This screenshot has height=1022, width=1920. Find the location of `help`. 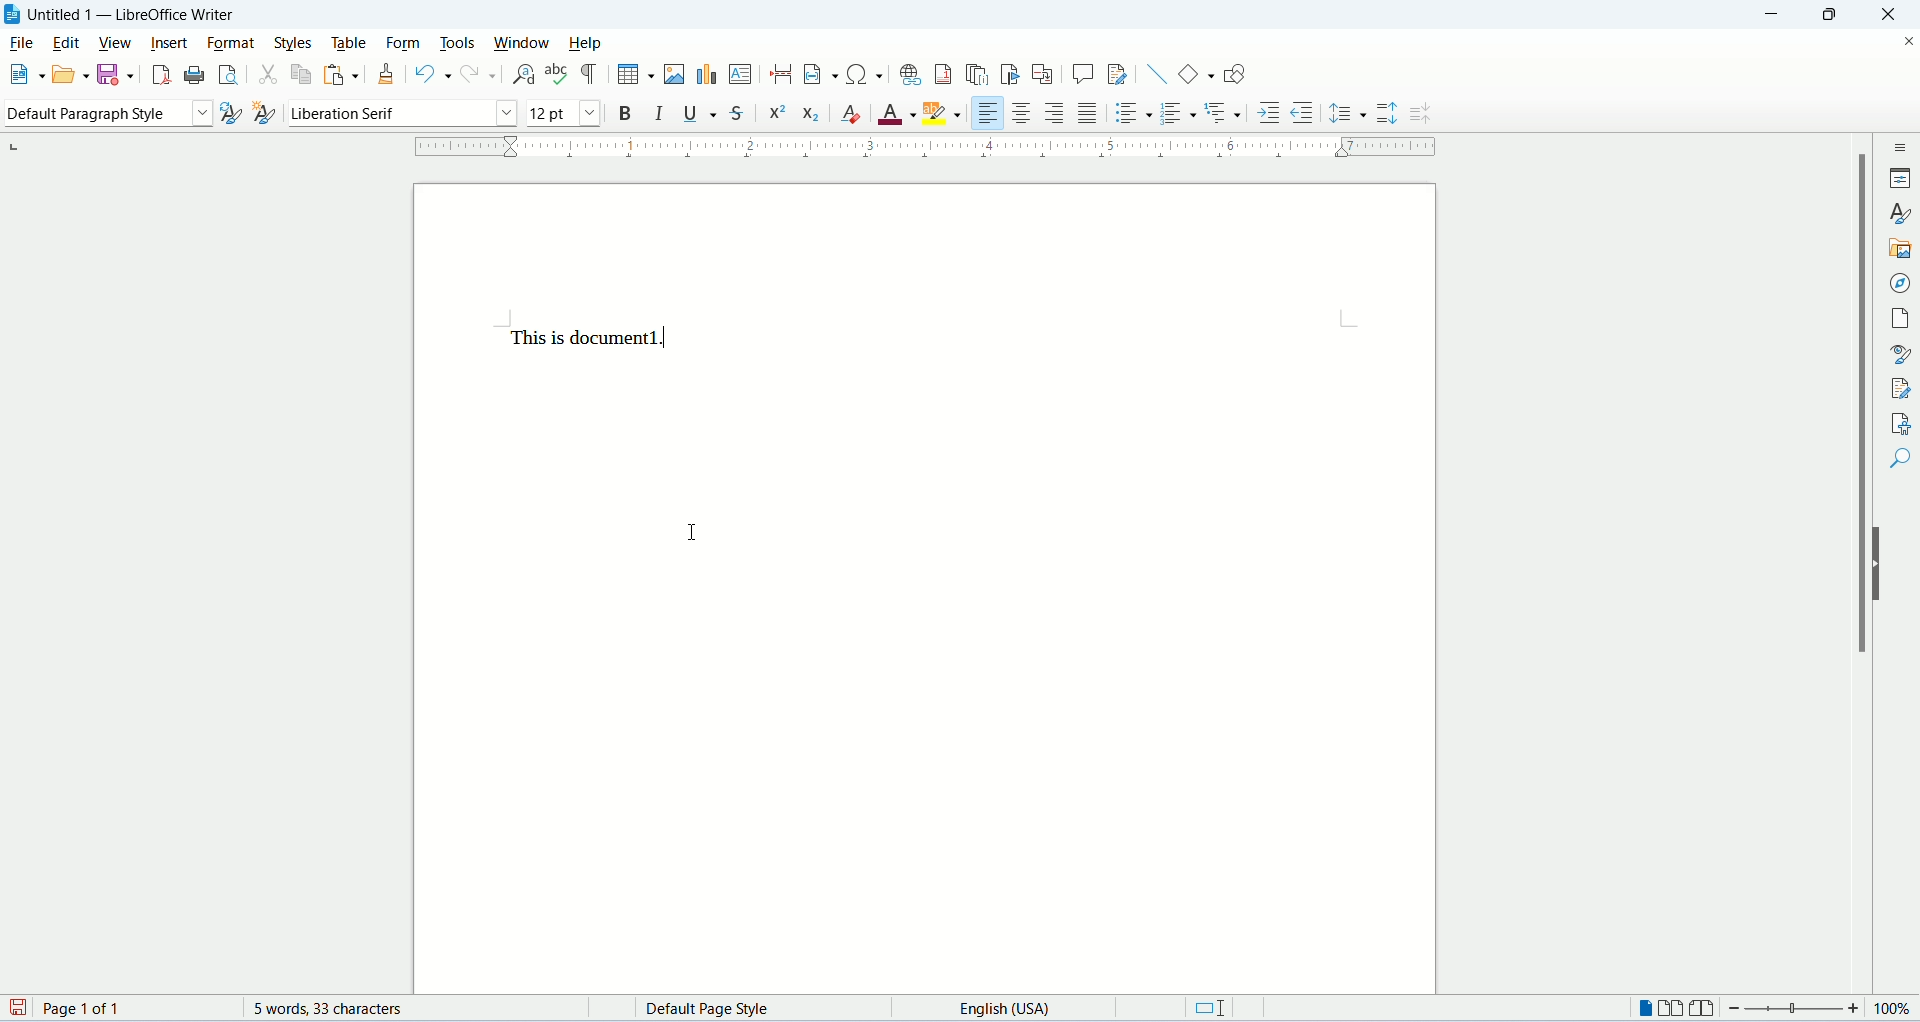

help is located at coordinates (587, 43).